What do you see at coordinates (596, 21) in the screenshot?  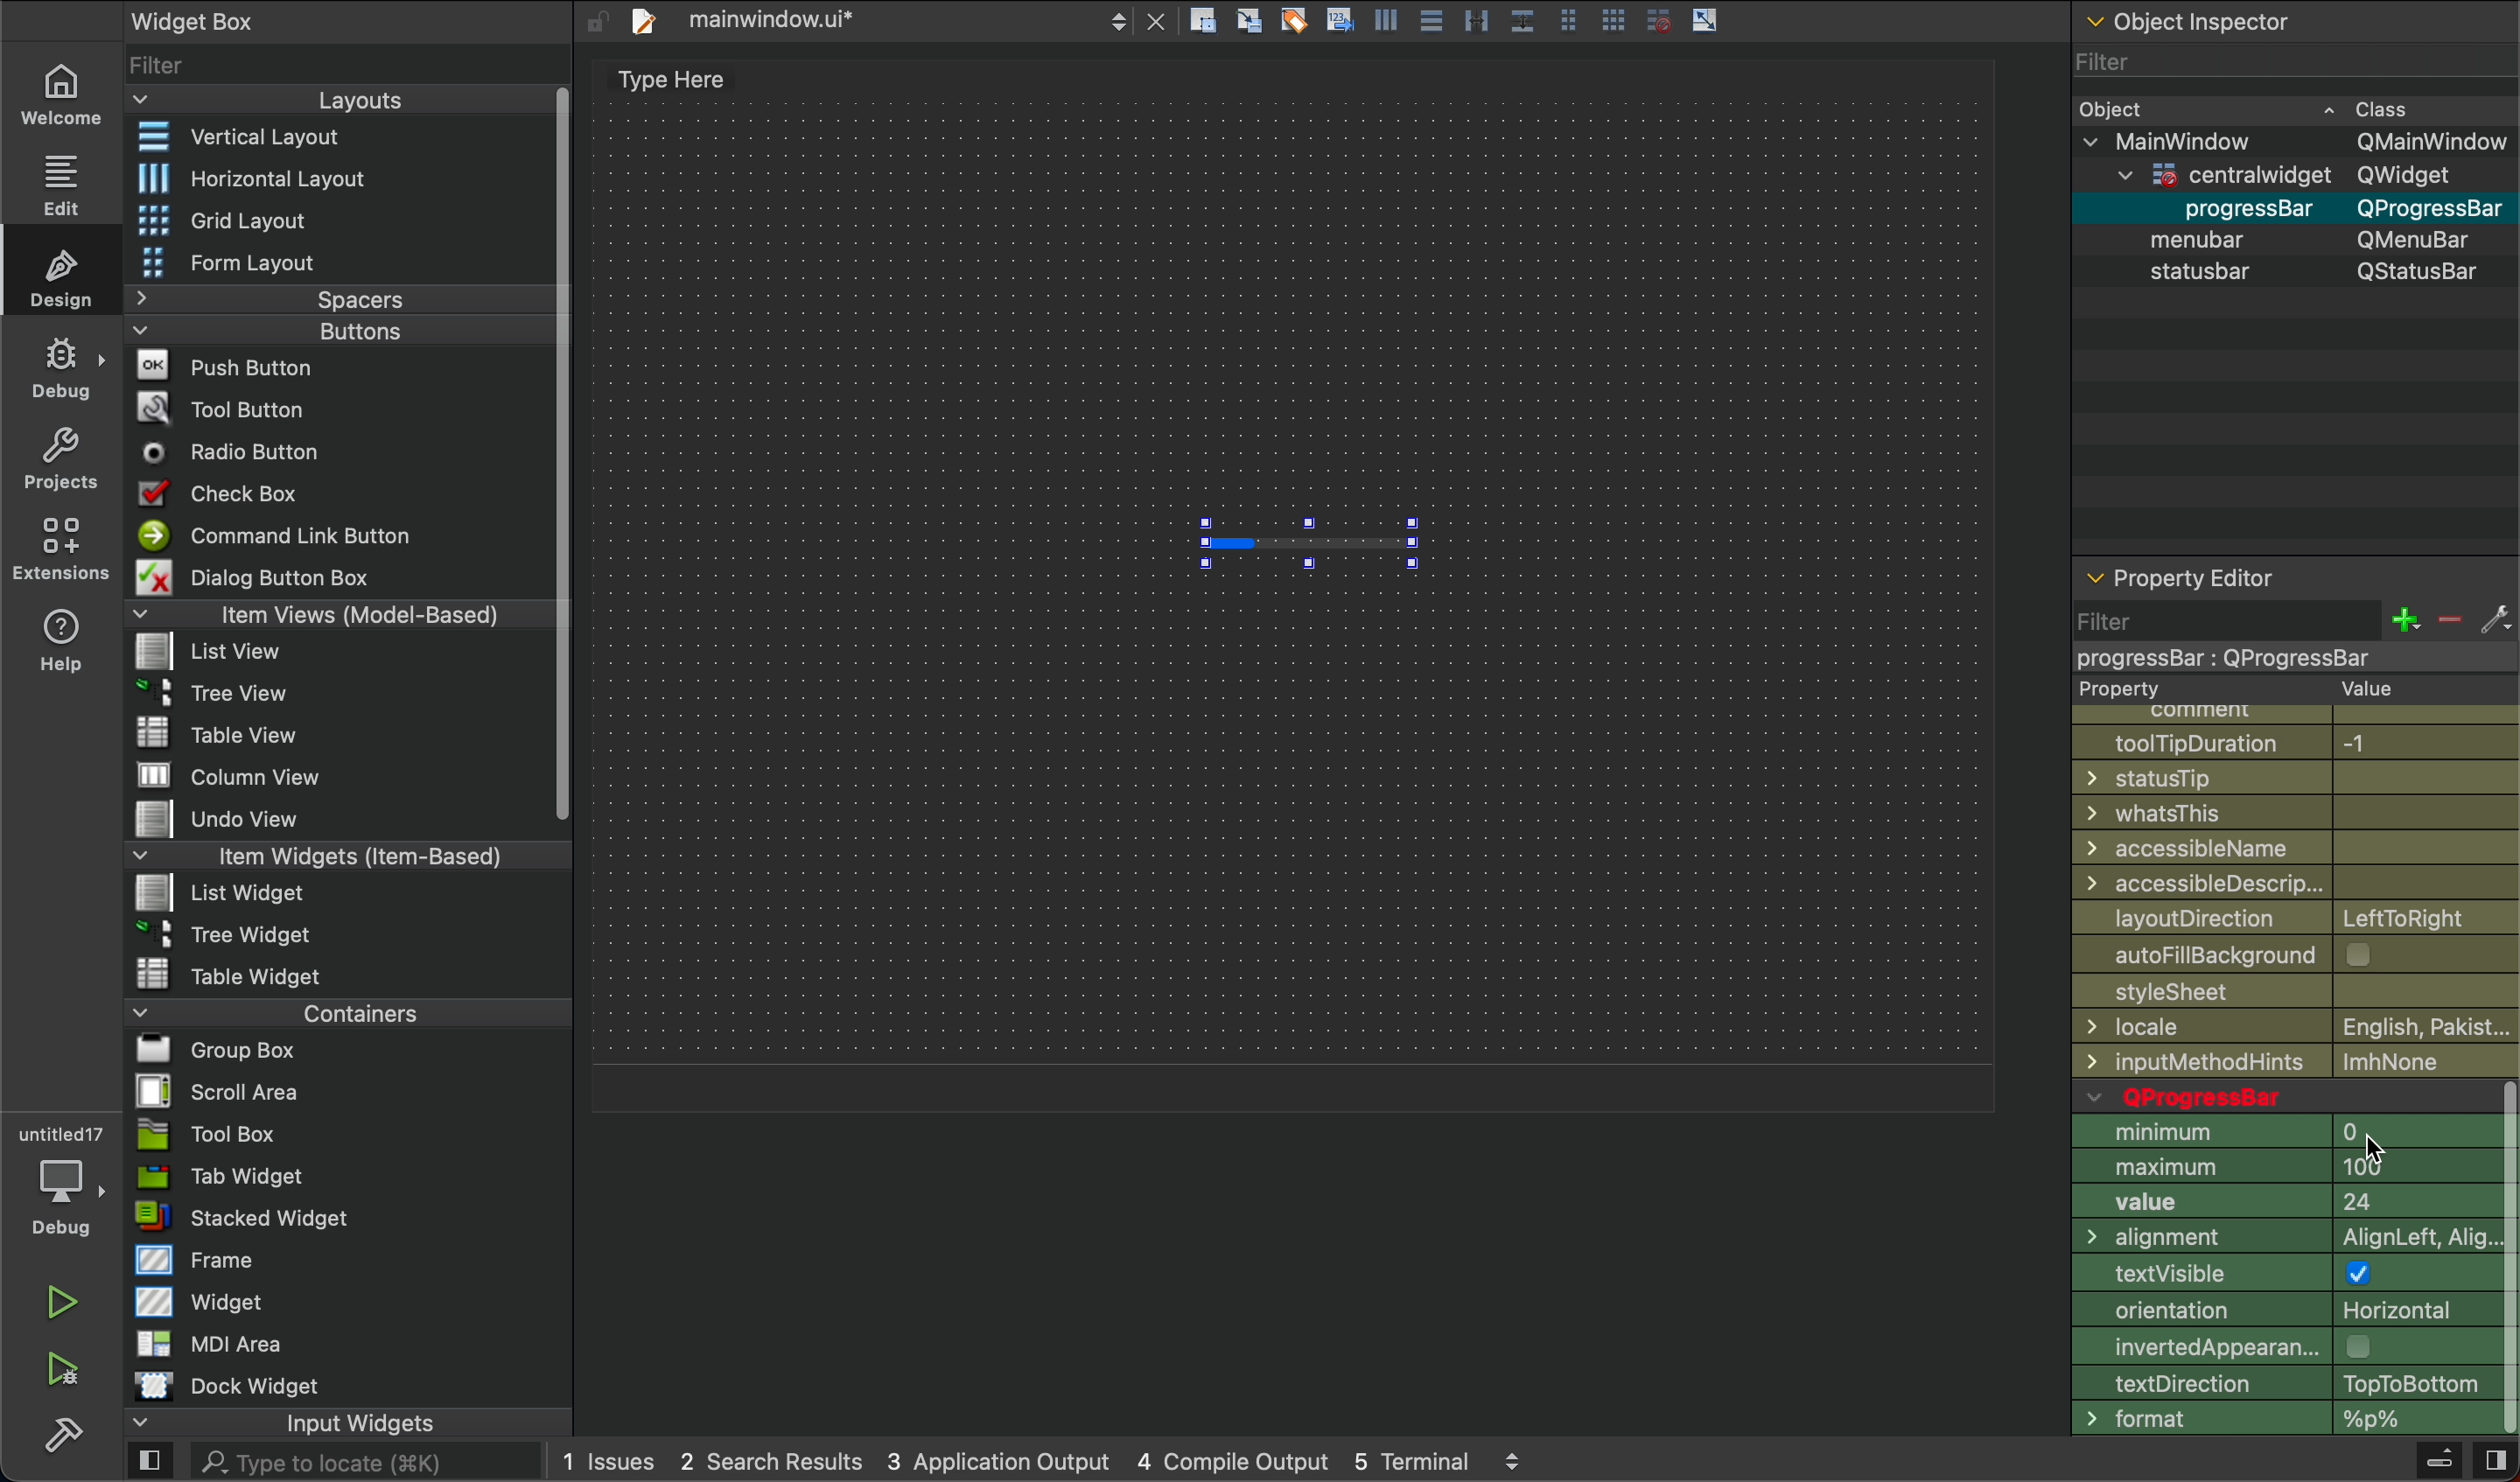 I see `unlock` at bounding box center [596, 21].